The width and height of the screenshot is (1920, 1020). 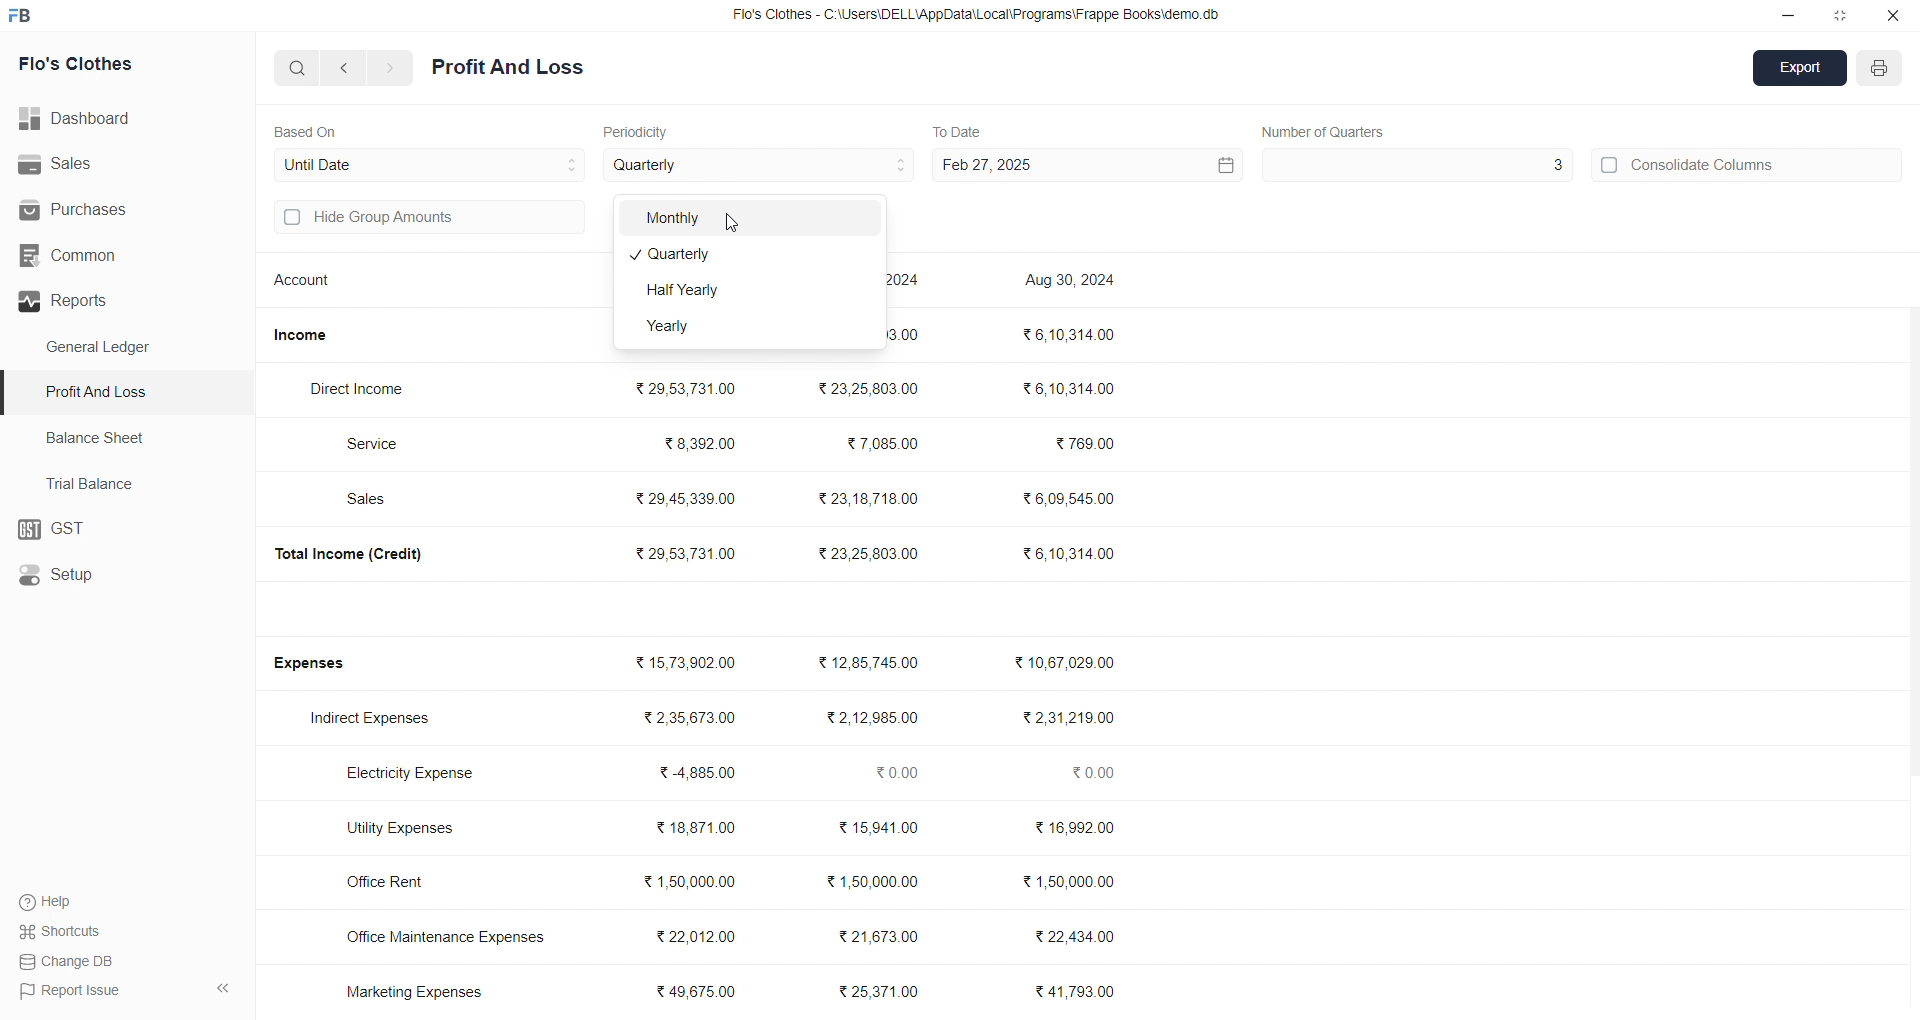 I want to click on Office Rent, so click(x=403, y=883).